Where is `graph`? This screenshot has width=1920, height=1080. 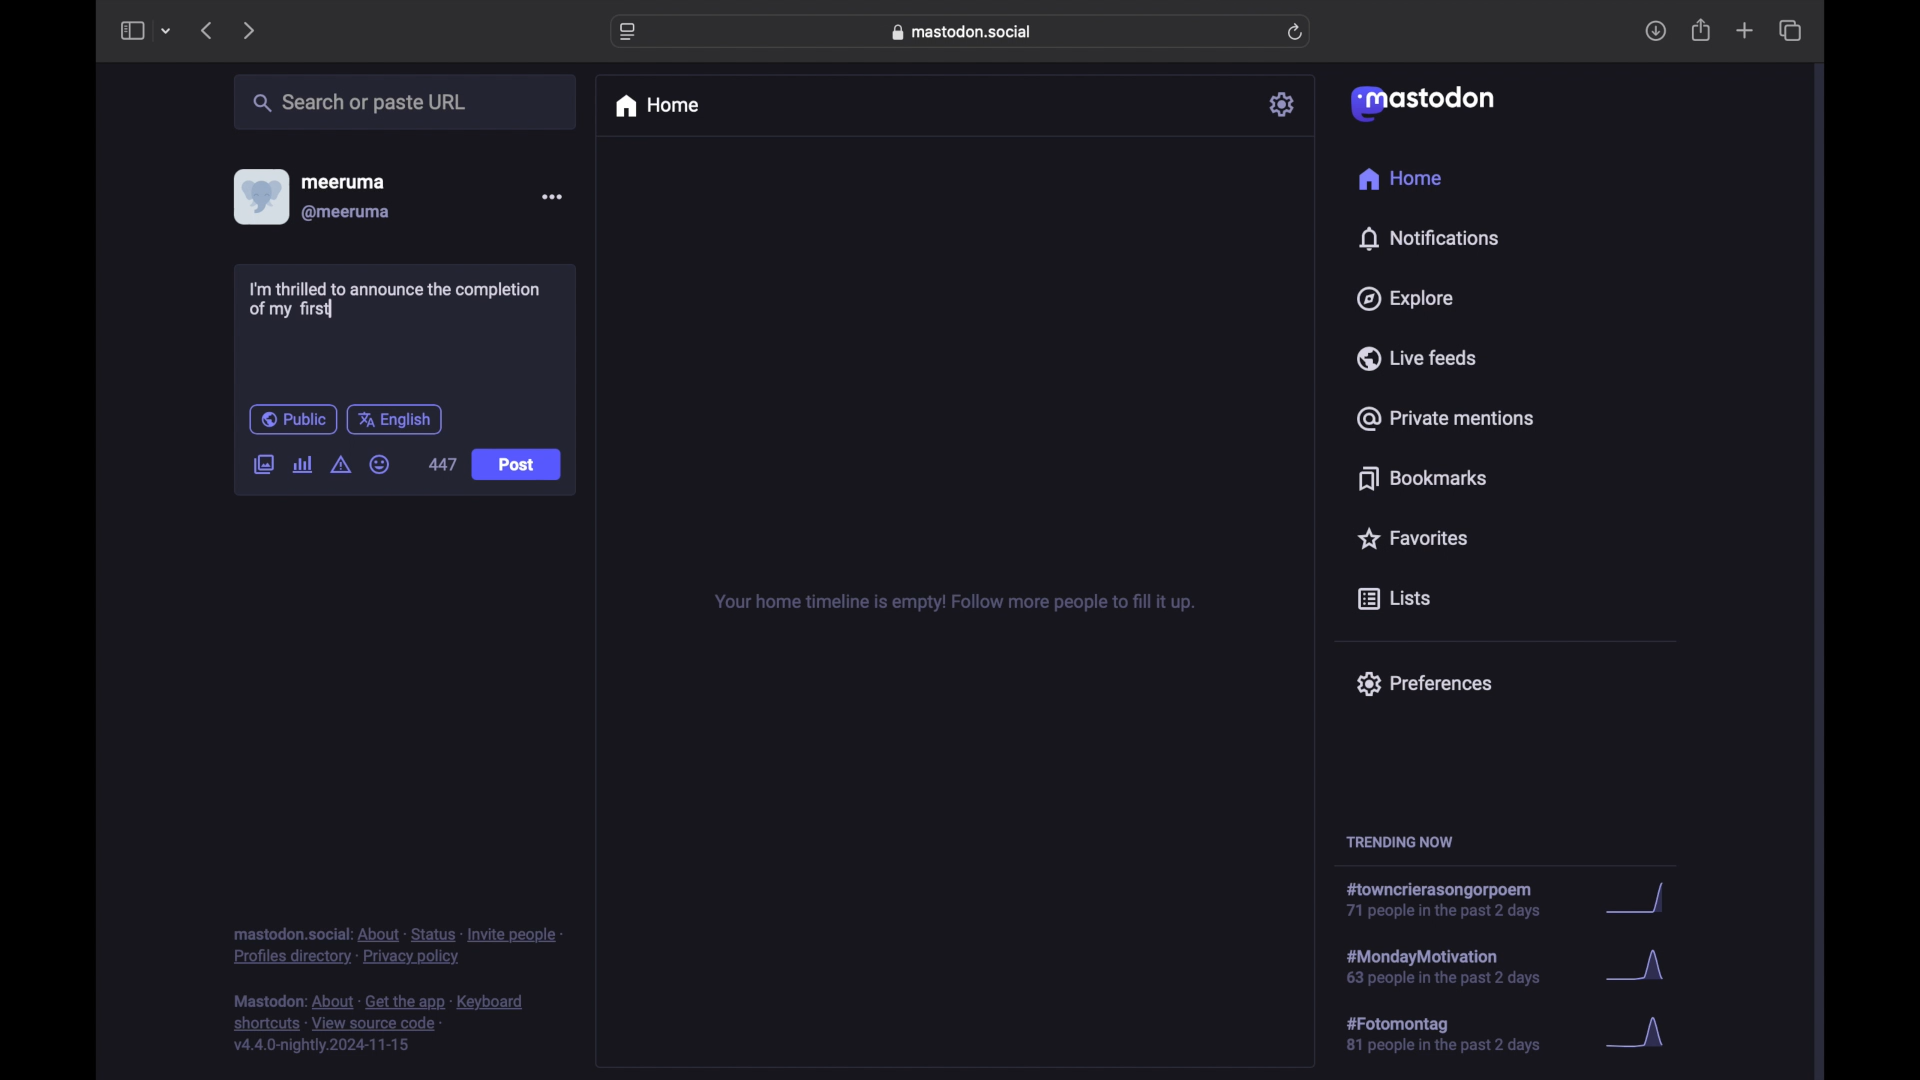
graph is located at coordinates (1642, 1034).